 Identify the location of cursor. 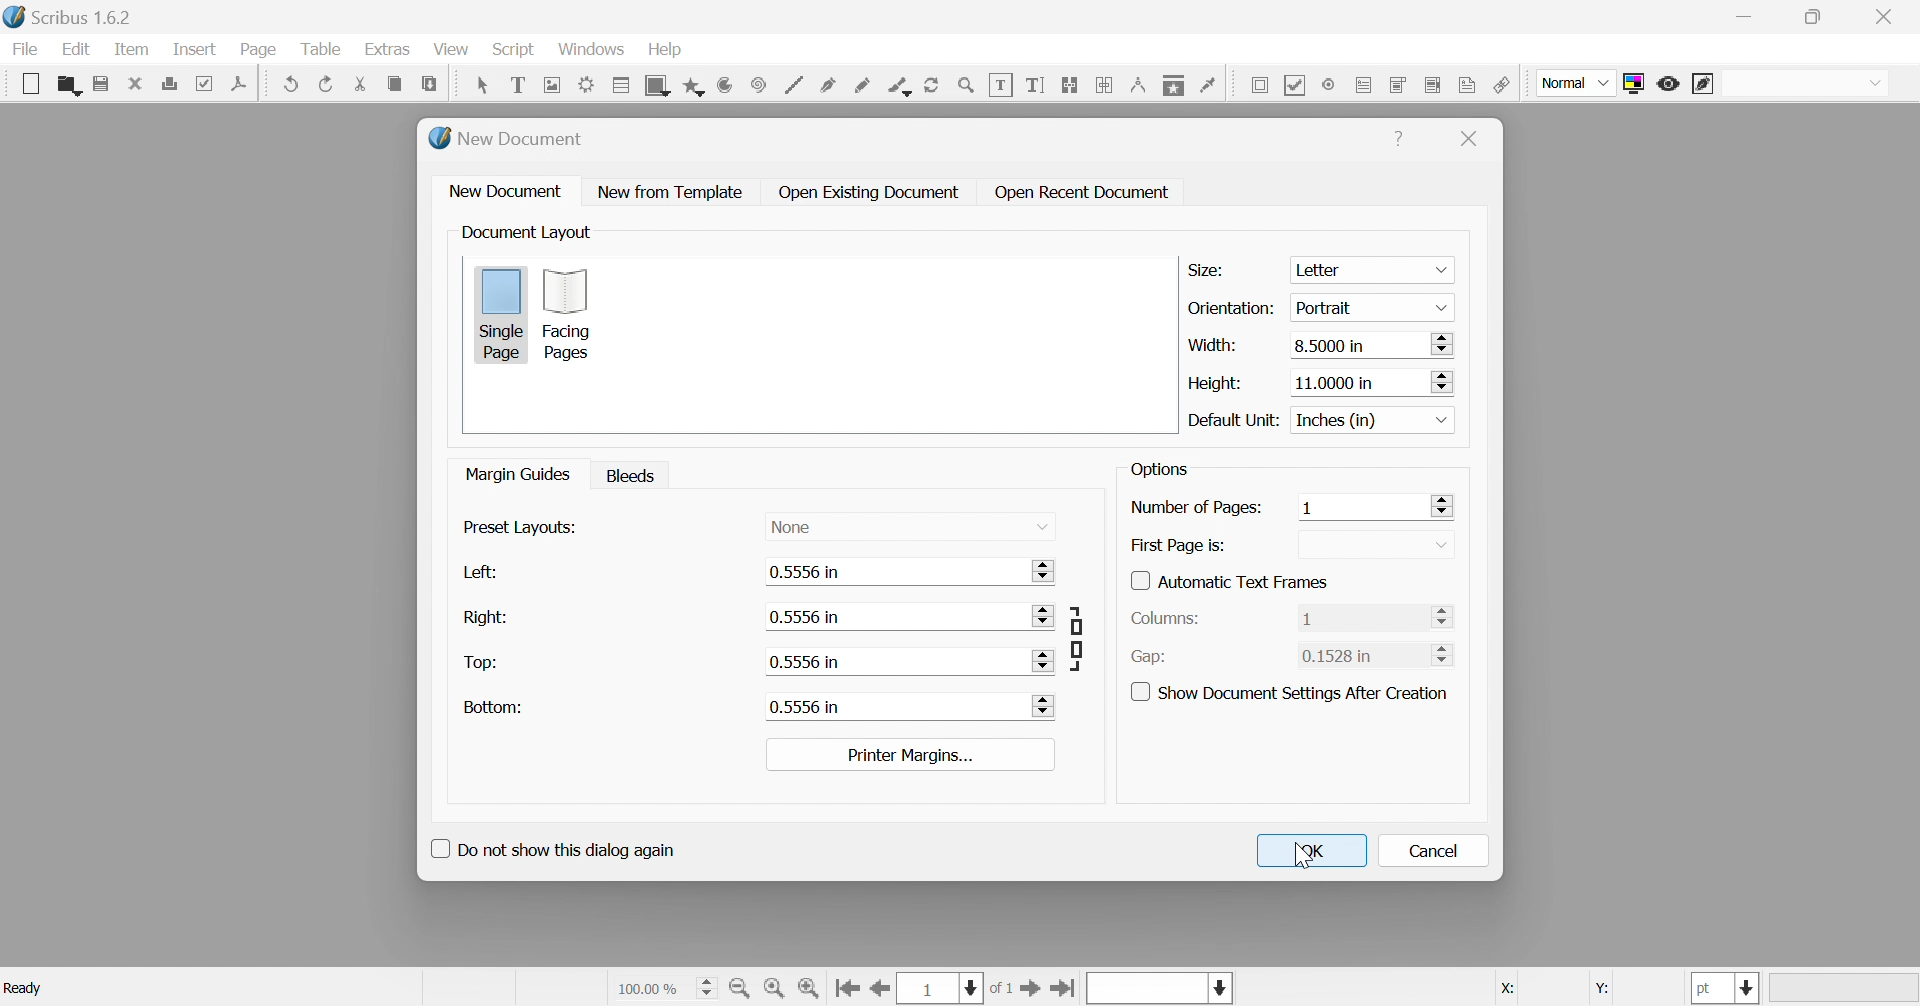
(1306, 855).